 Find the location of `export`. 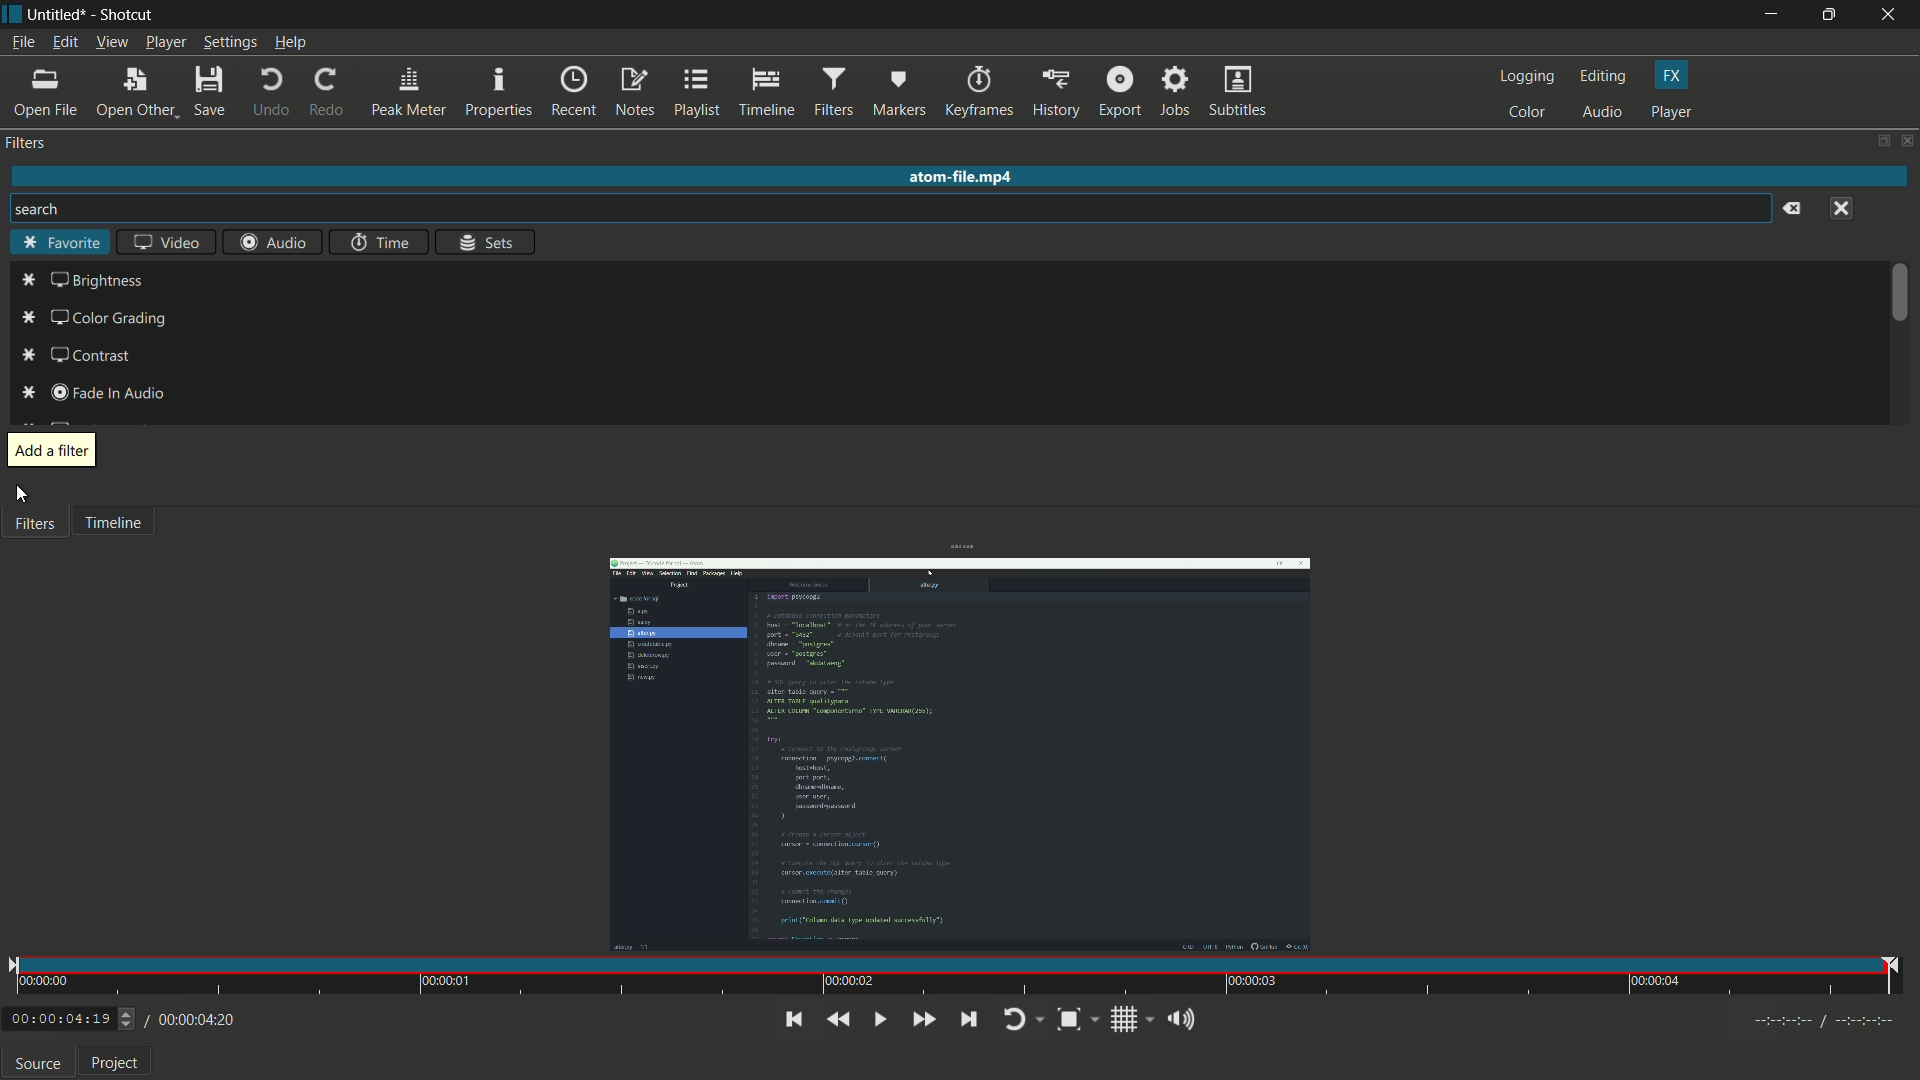

export is located at coordinates (1117, 93).